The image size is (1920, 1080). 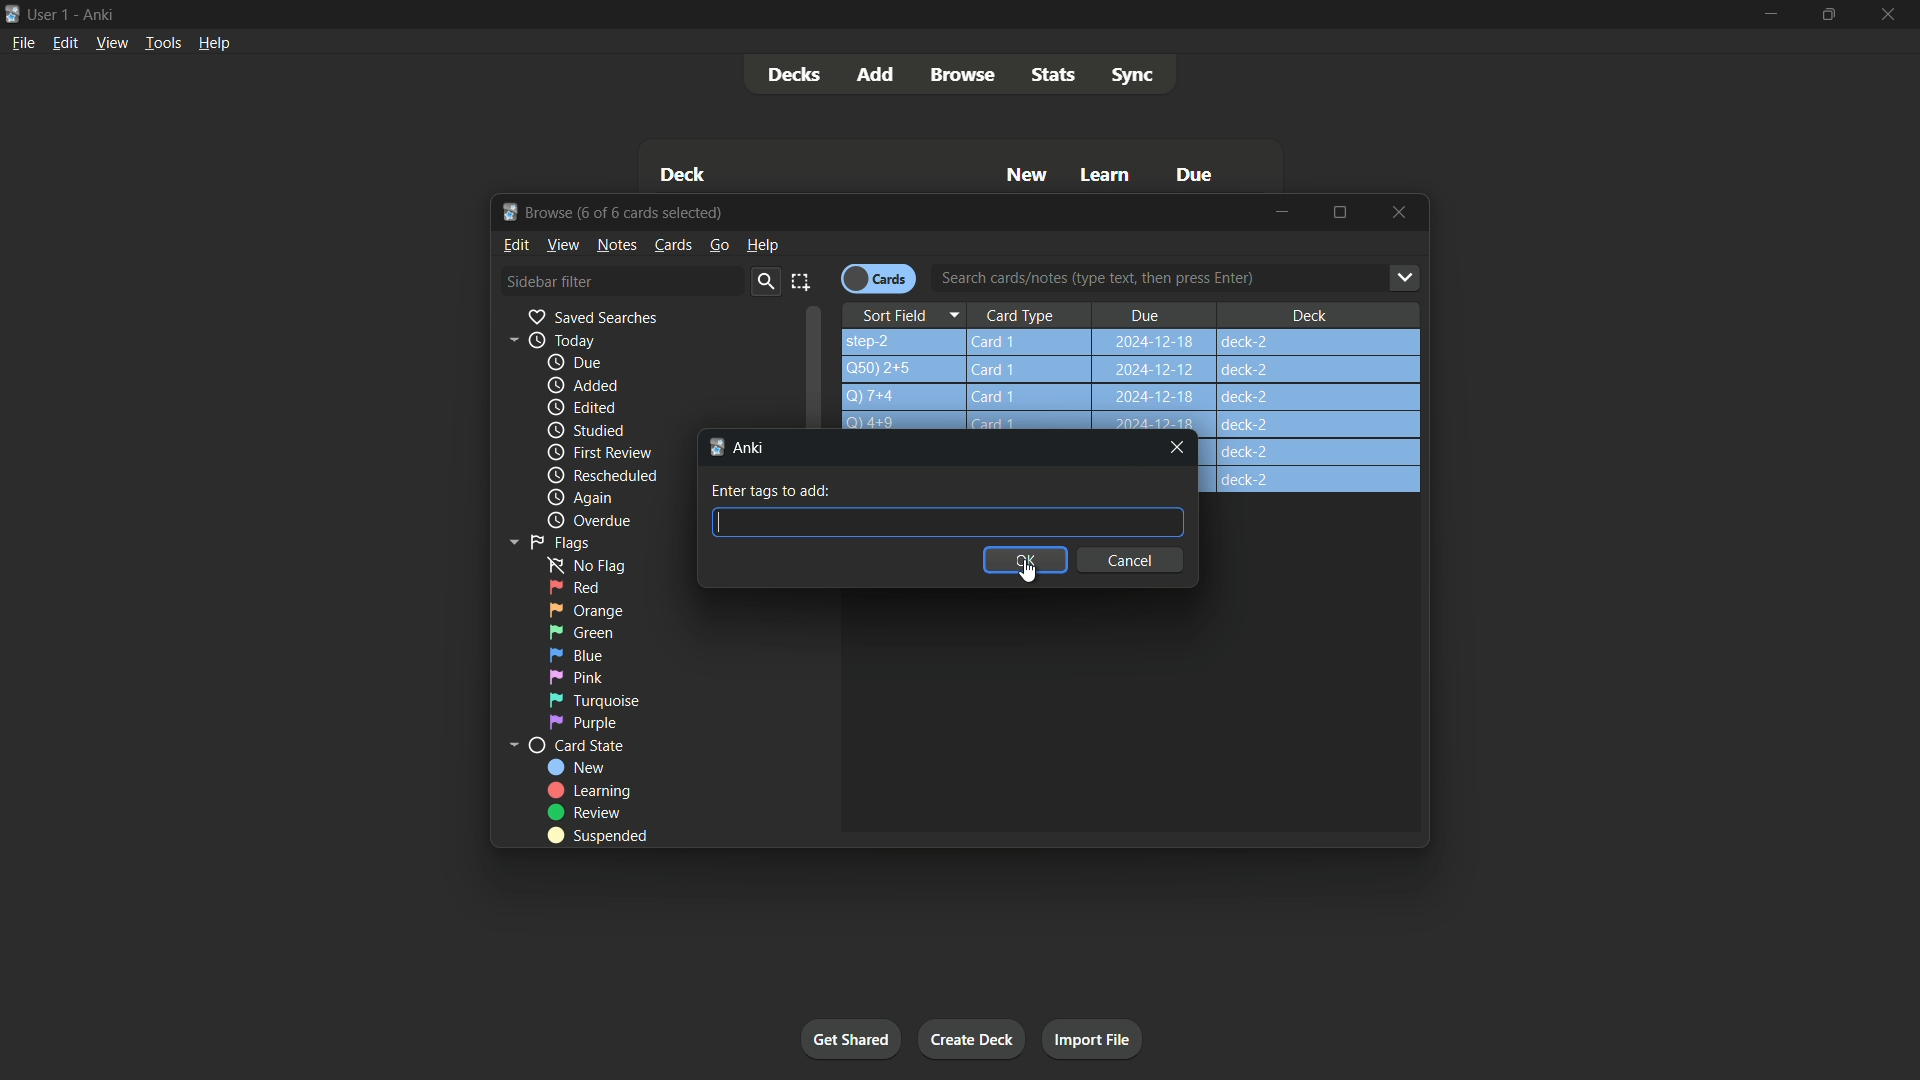 I want to click on User one, so click(x=49, y=15).